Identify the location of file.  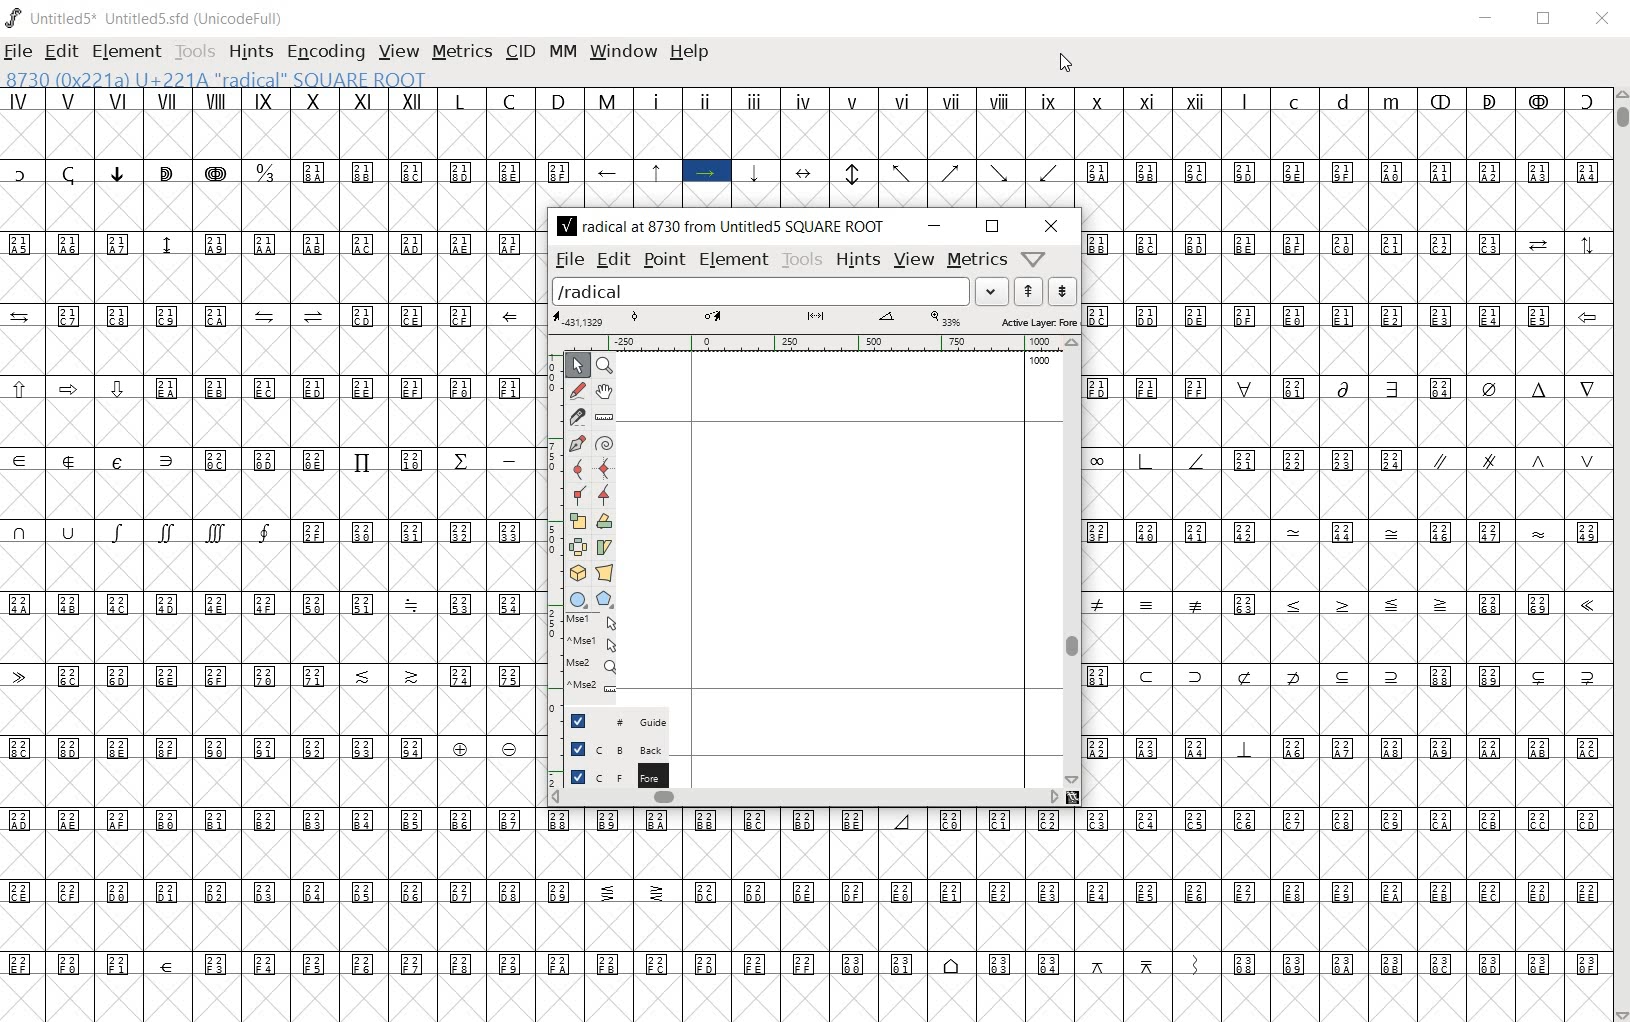
(567, 261).